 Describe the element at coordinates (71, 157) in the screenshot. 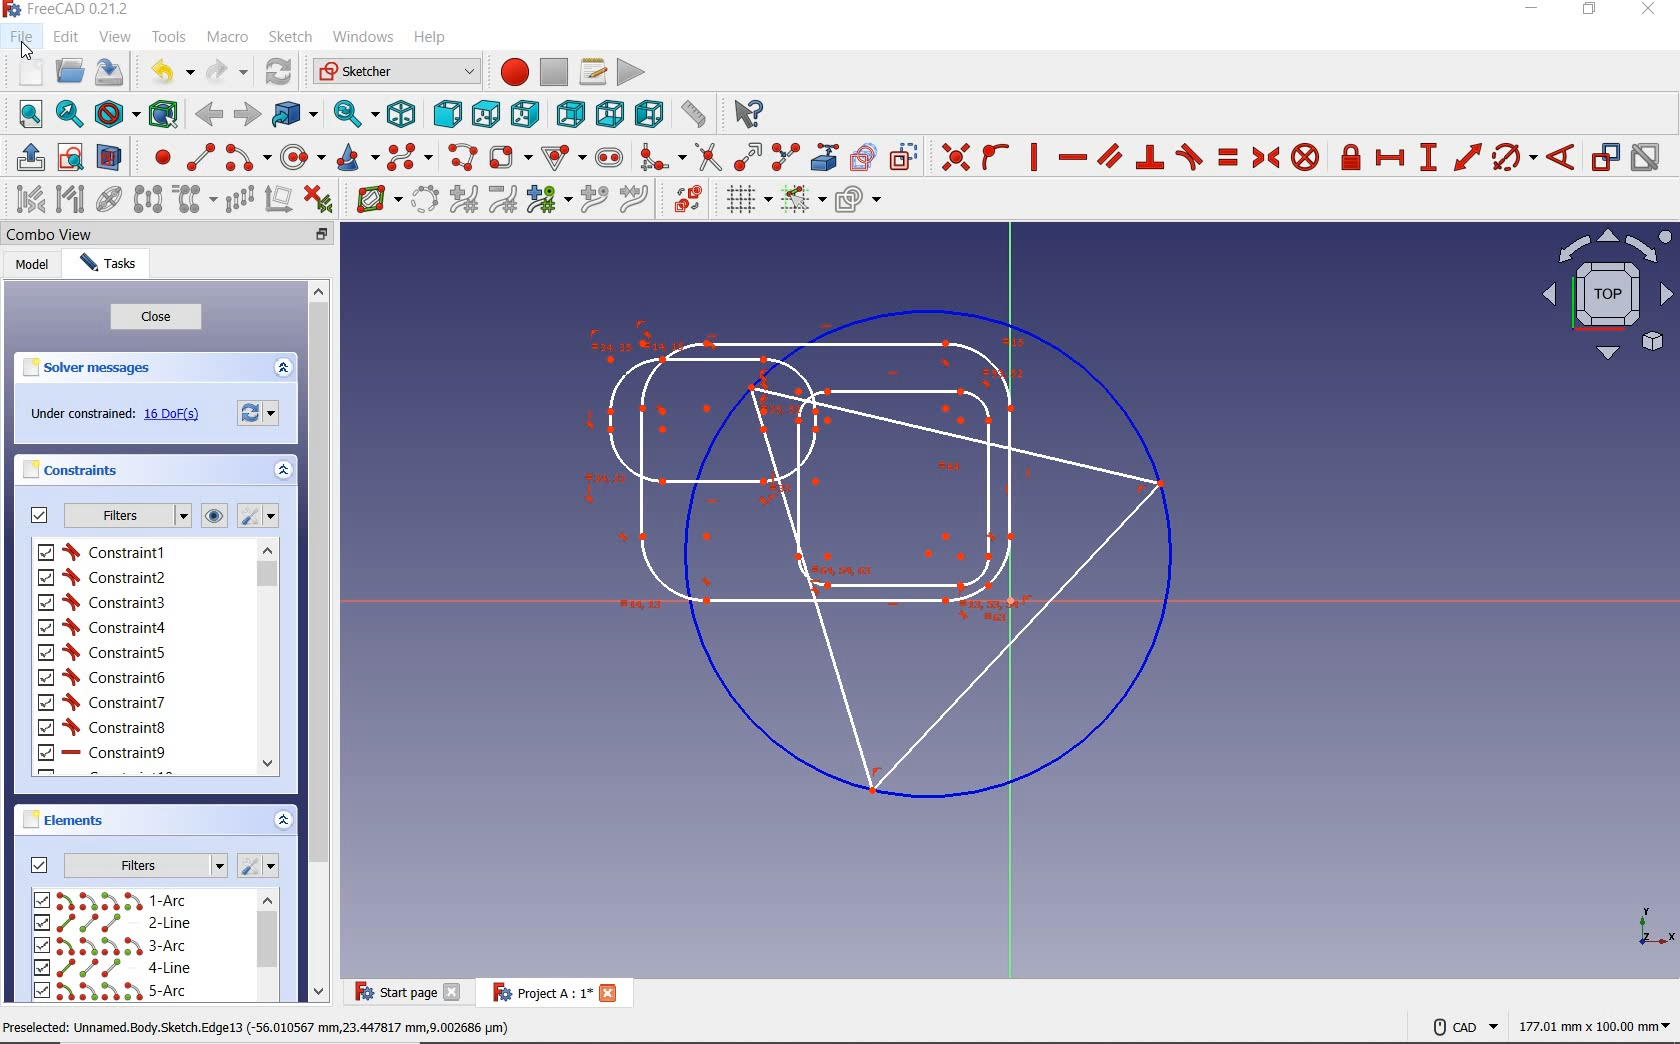

I see `view sketch` at that location.